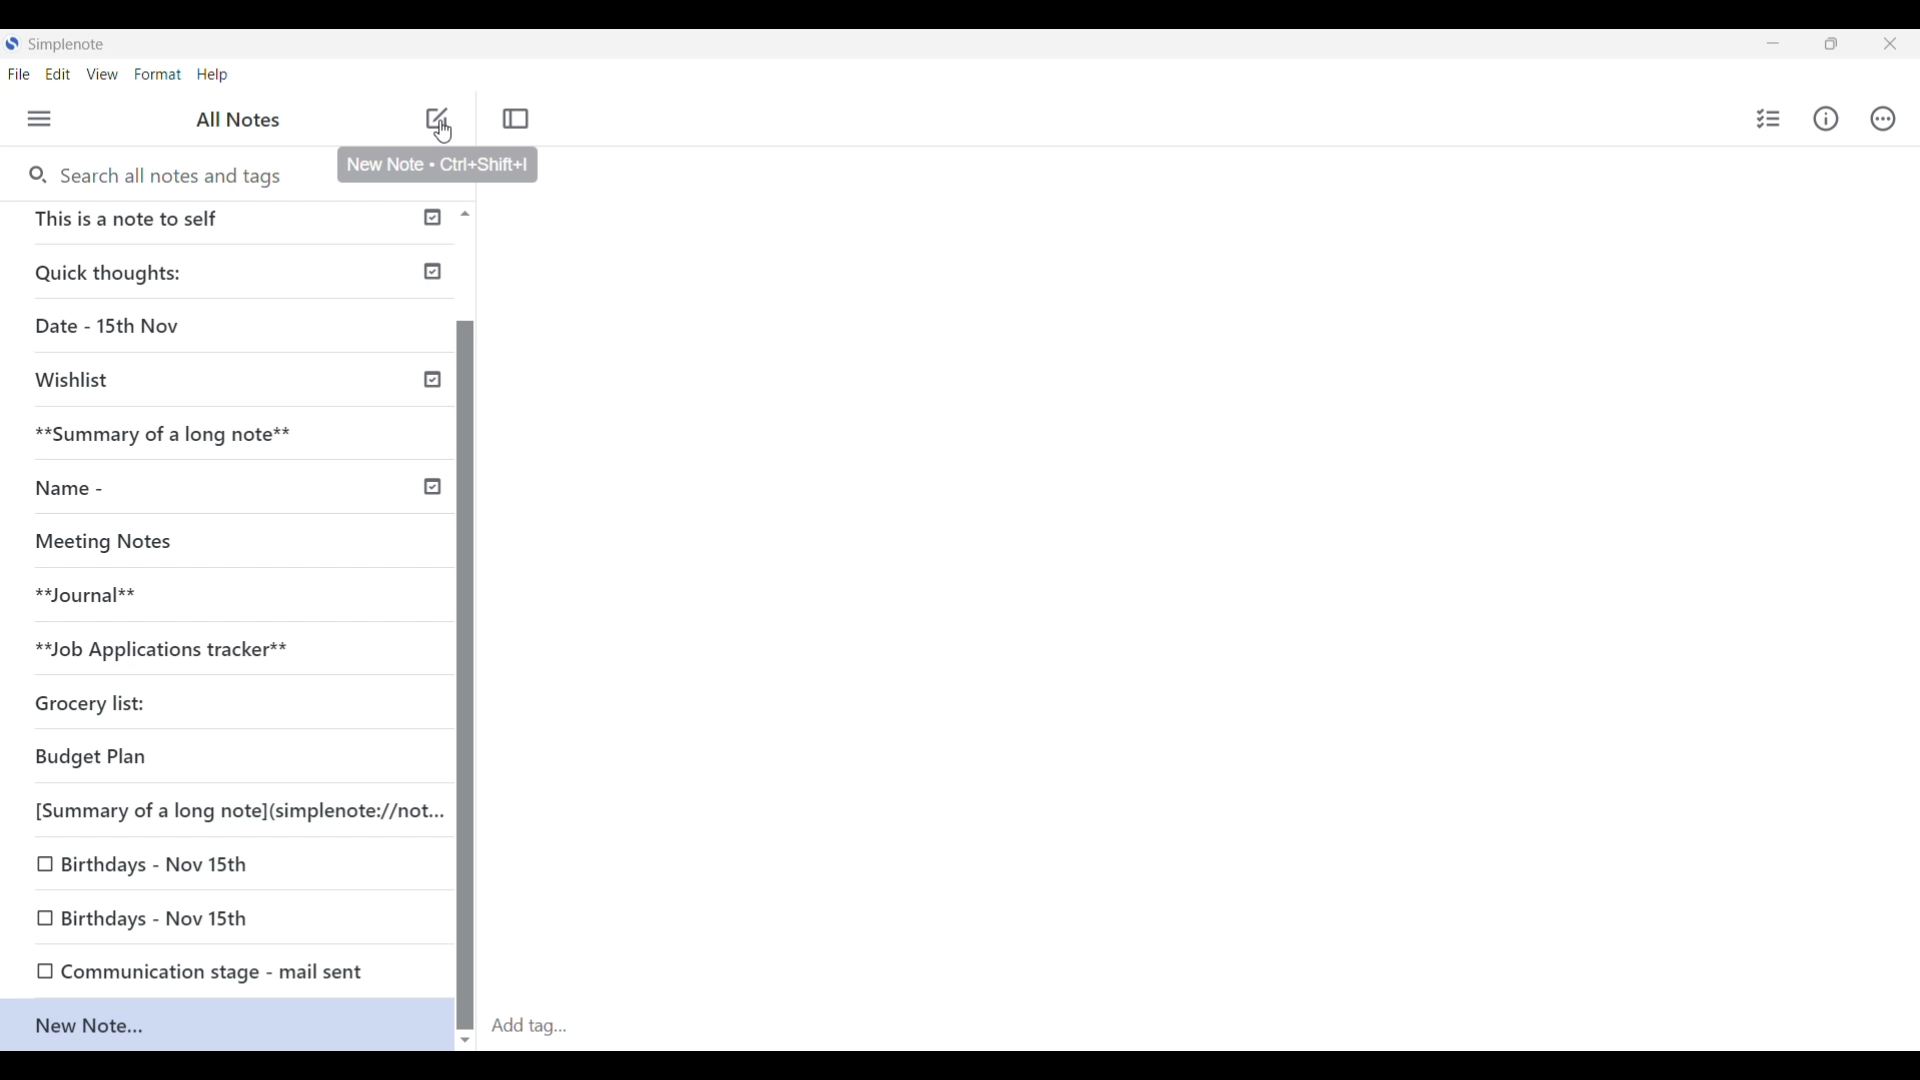  What do you see at coordinates (1832, 44) in the screenshot?
I see `Show interface in a smaller tab` at bounding box center [1832, 44].